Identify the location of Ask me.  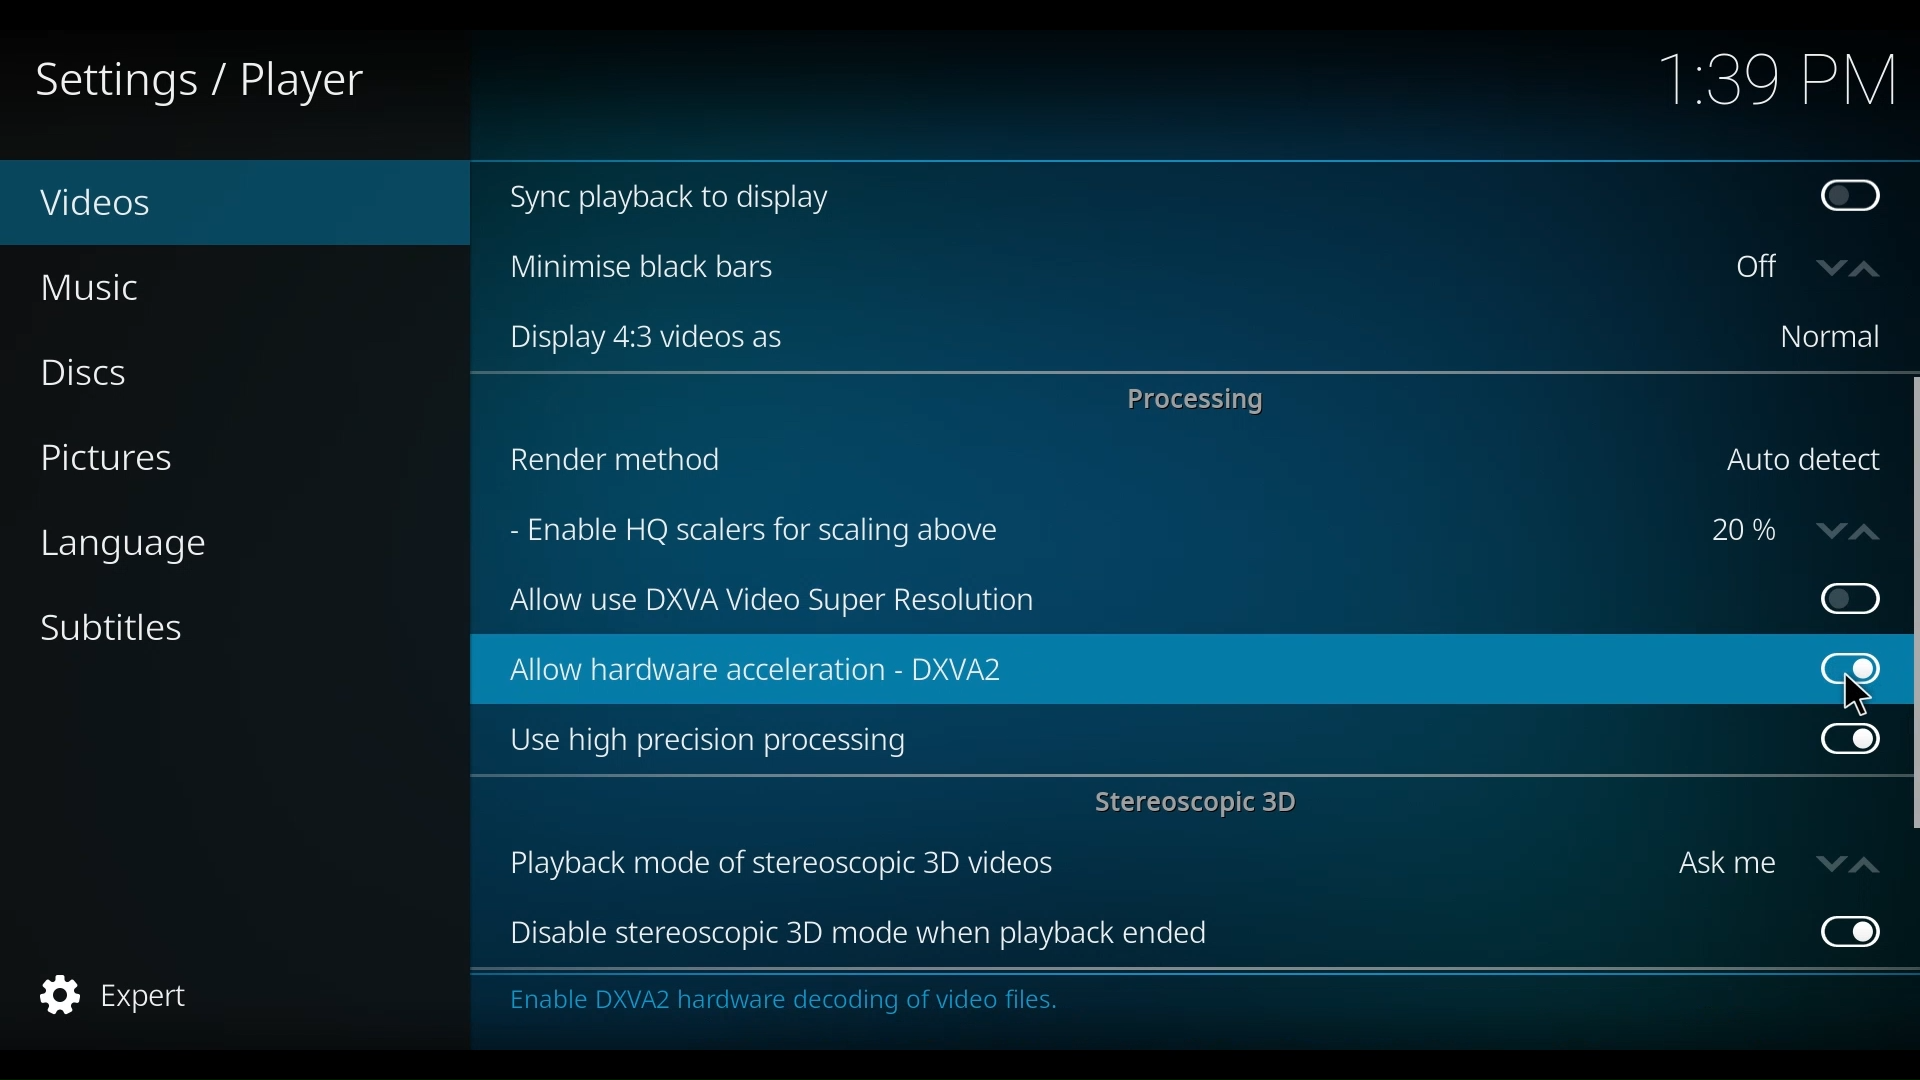
(1726, 864).